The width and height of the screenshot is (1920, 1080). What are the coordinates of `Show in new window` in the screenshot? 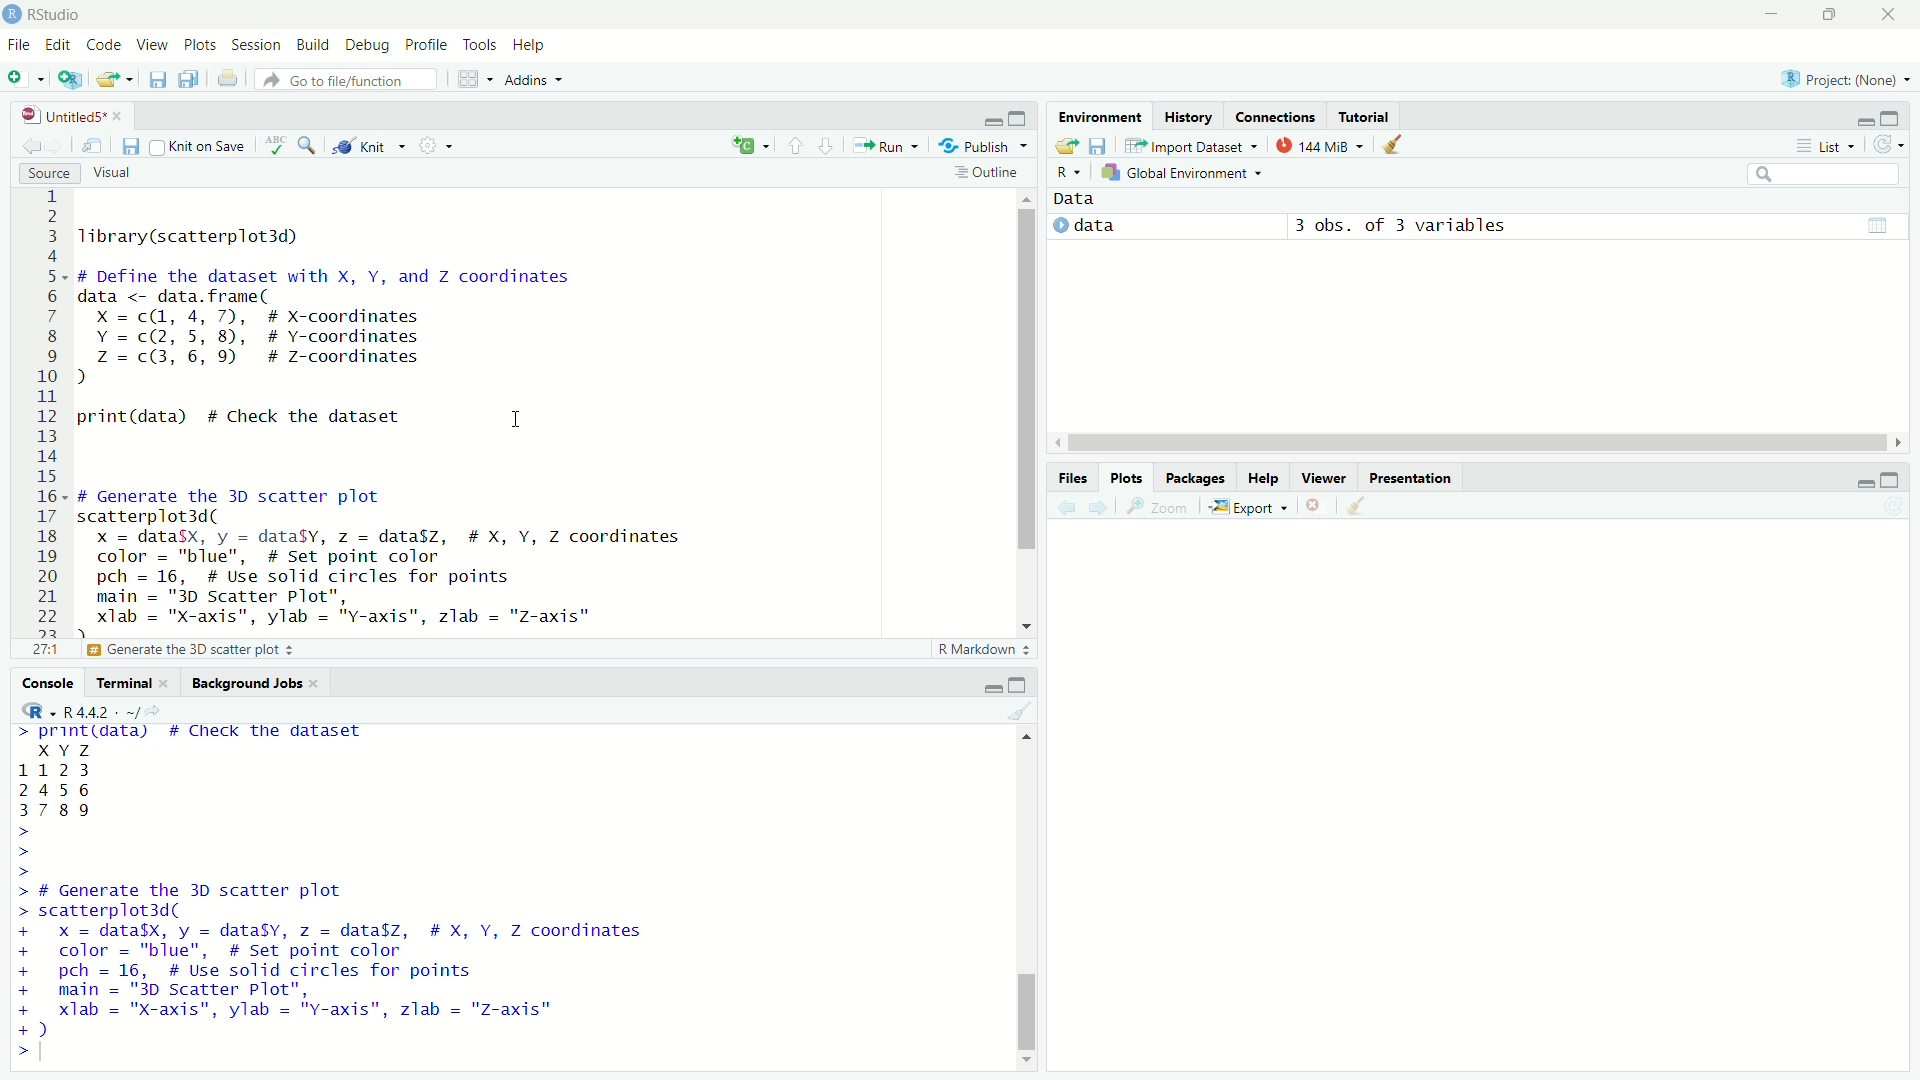 It's located at (90, 143).